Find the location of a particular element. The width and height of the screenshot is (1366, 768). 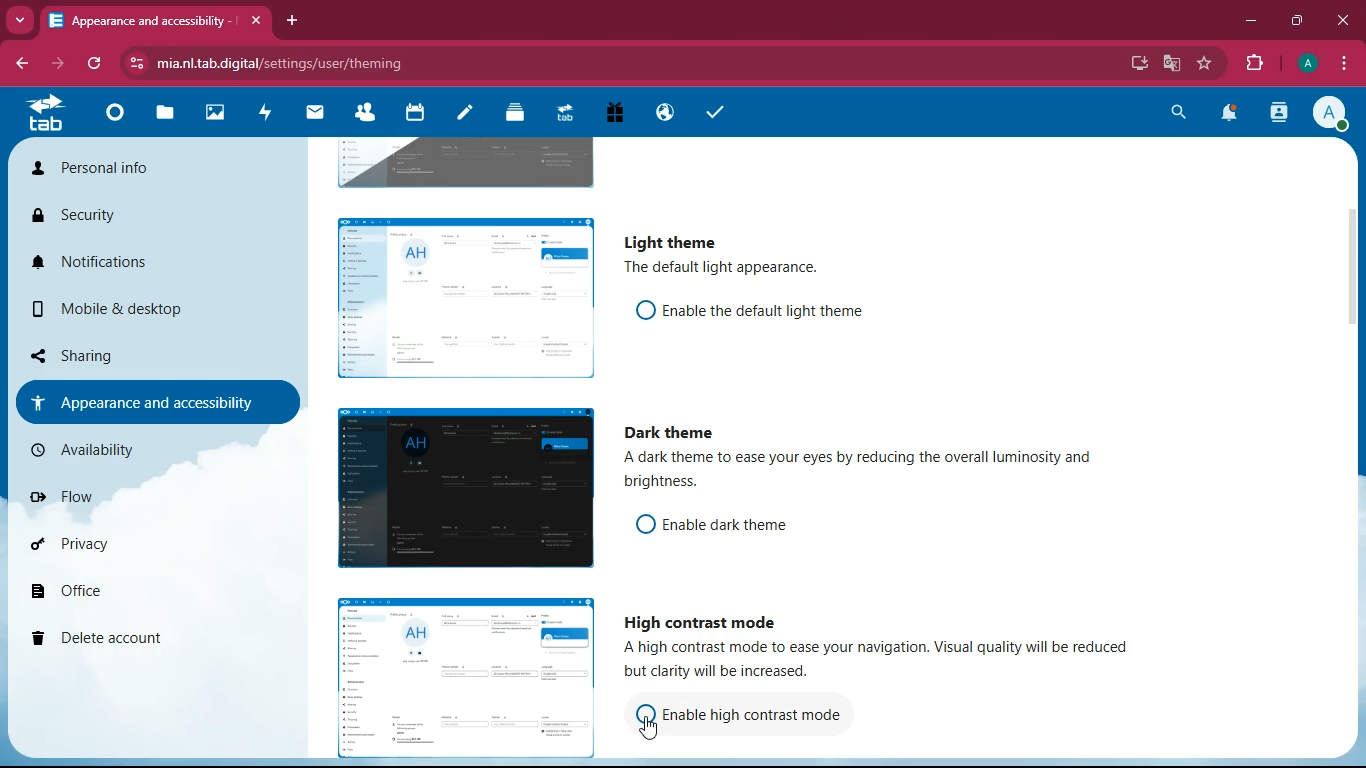

activity is located at coordinates (264, 115).